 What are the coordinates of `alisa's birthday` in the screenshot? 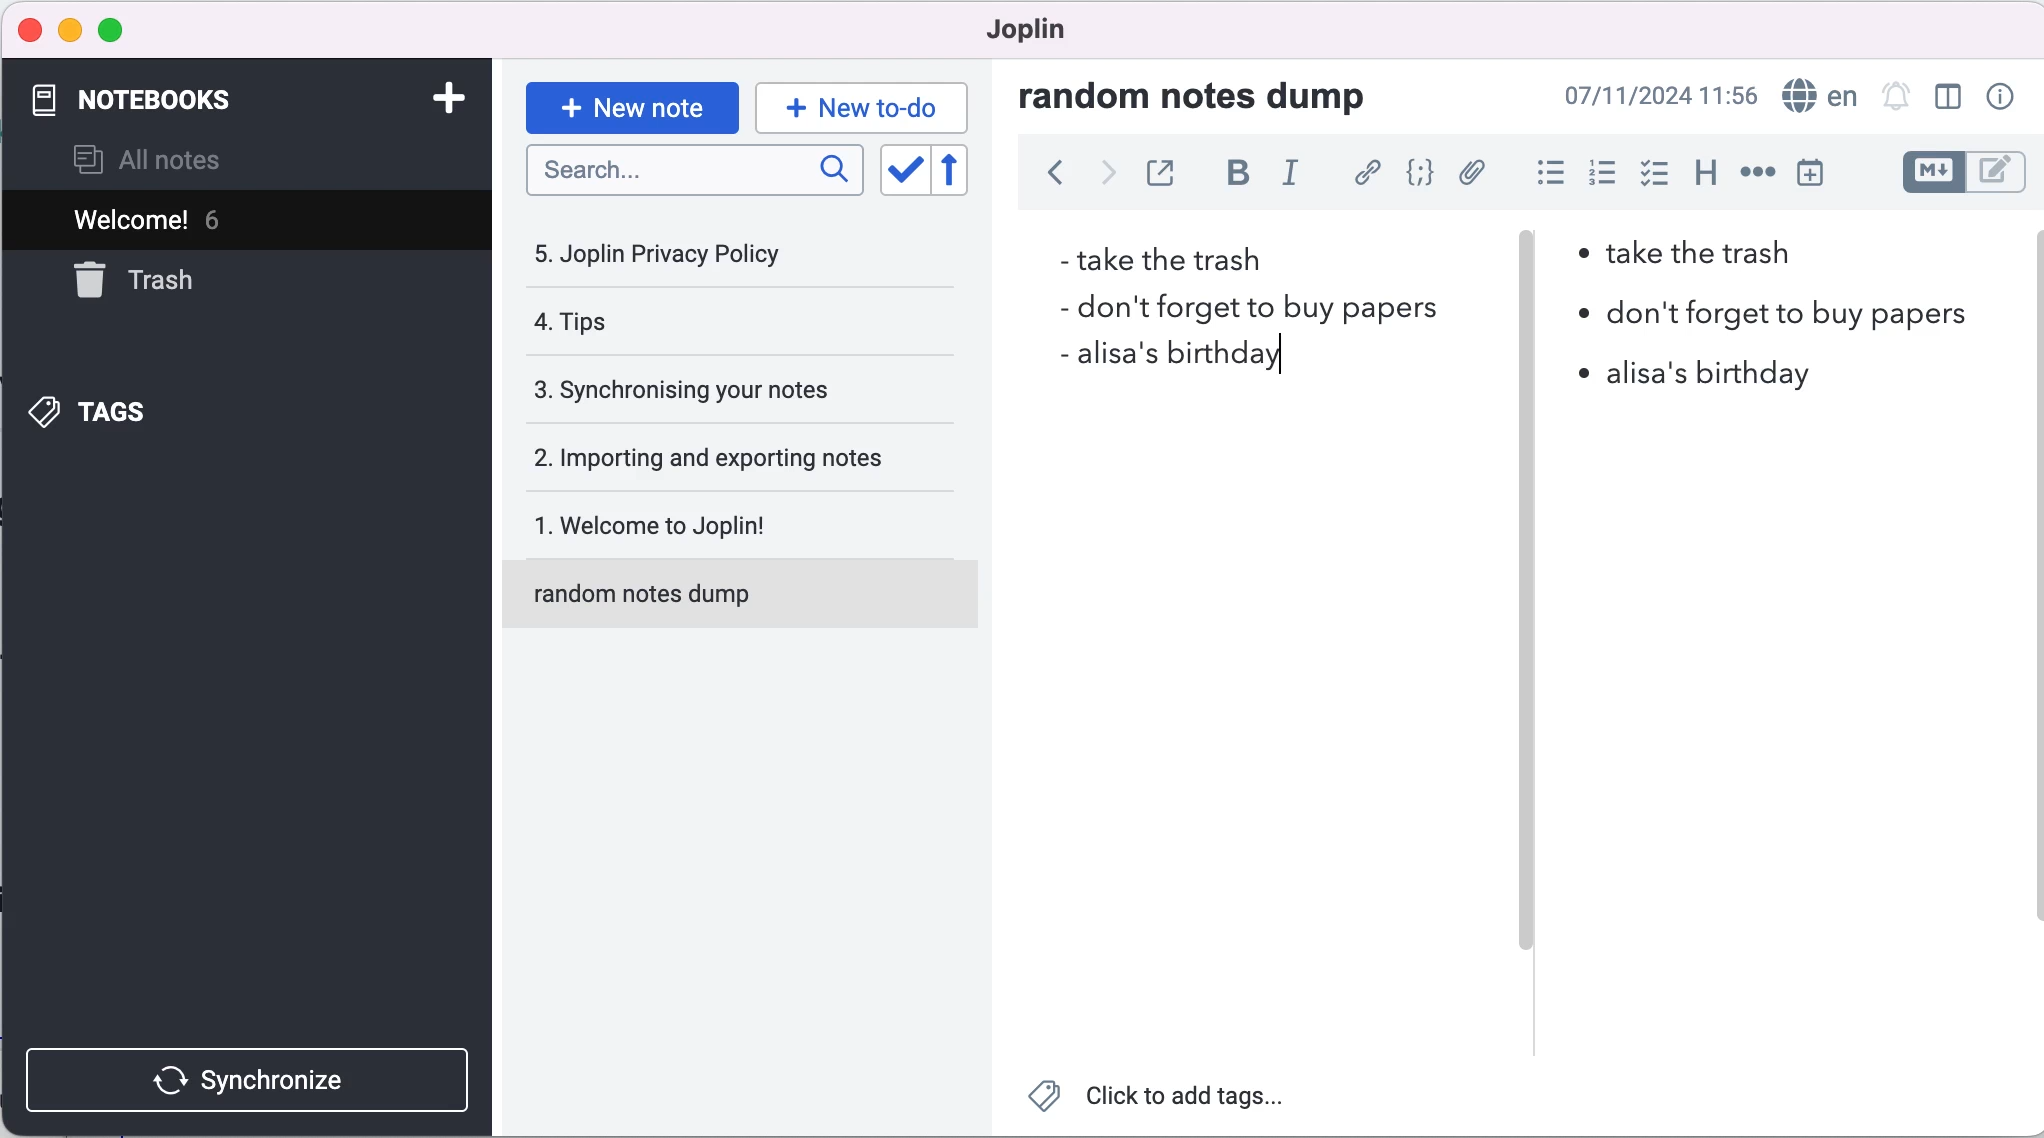 It's located at (1690, 374).